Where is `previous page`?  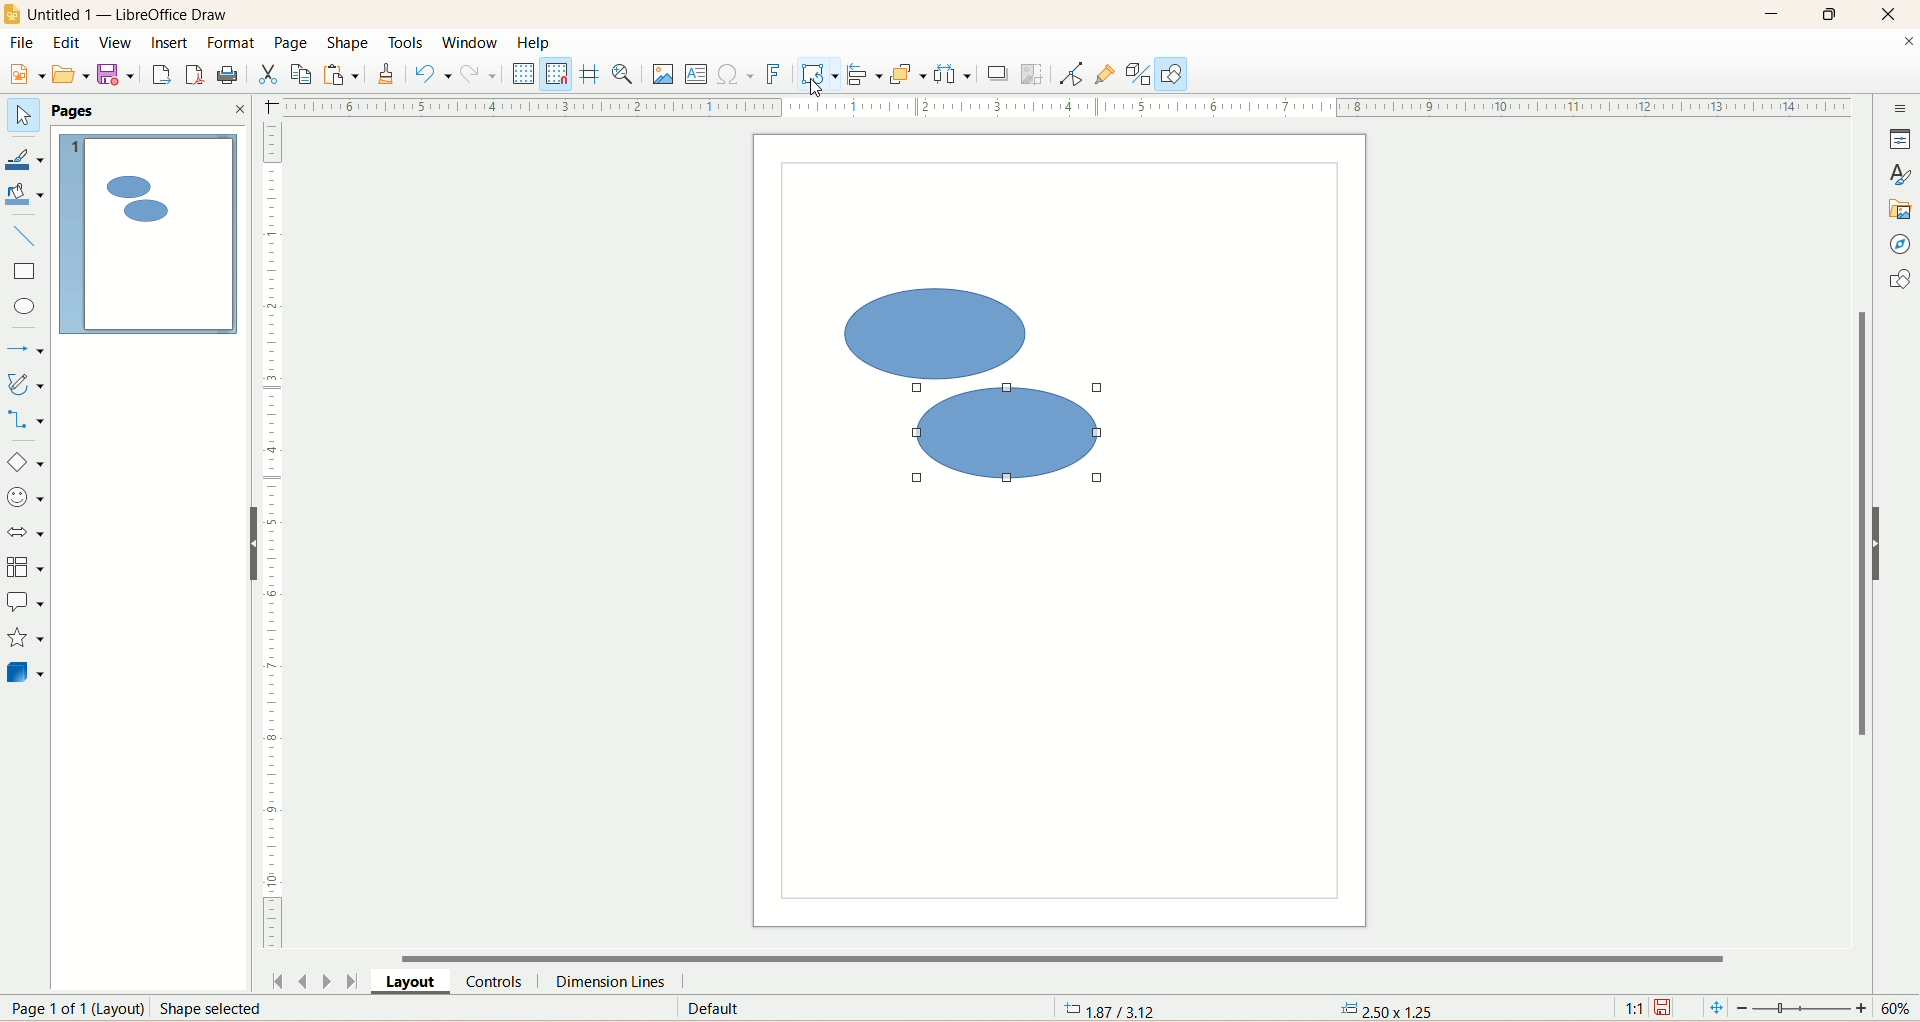 previous page is located at coordinates (303, 980).